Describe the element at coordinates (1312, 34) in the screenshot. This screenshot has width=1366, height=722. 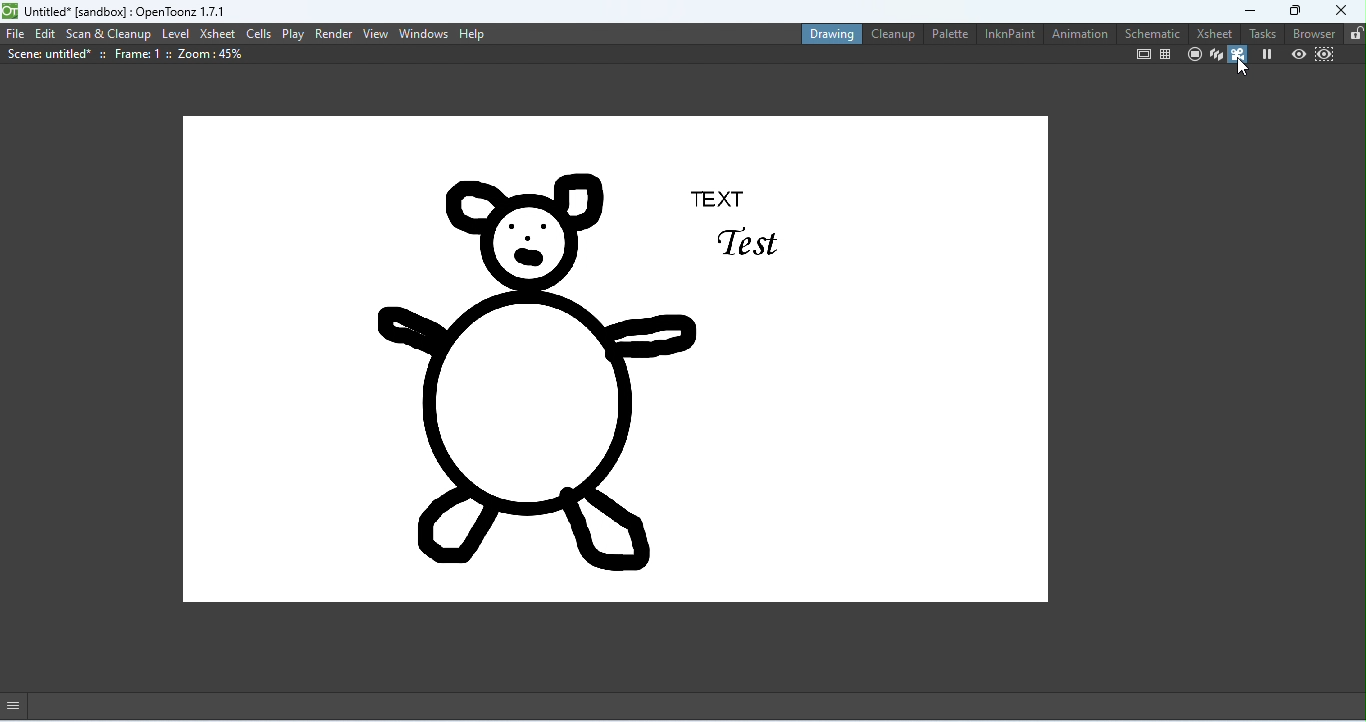
I see `browser` at that location.